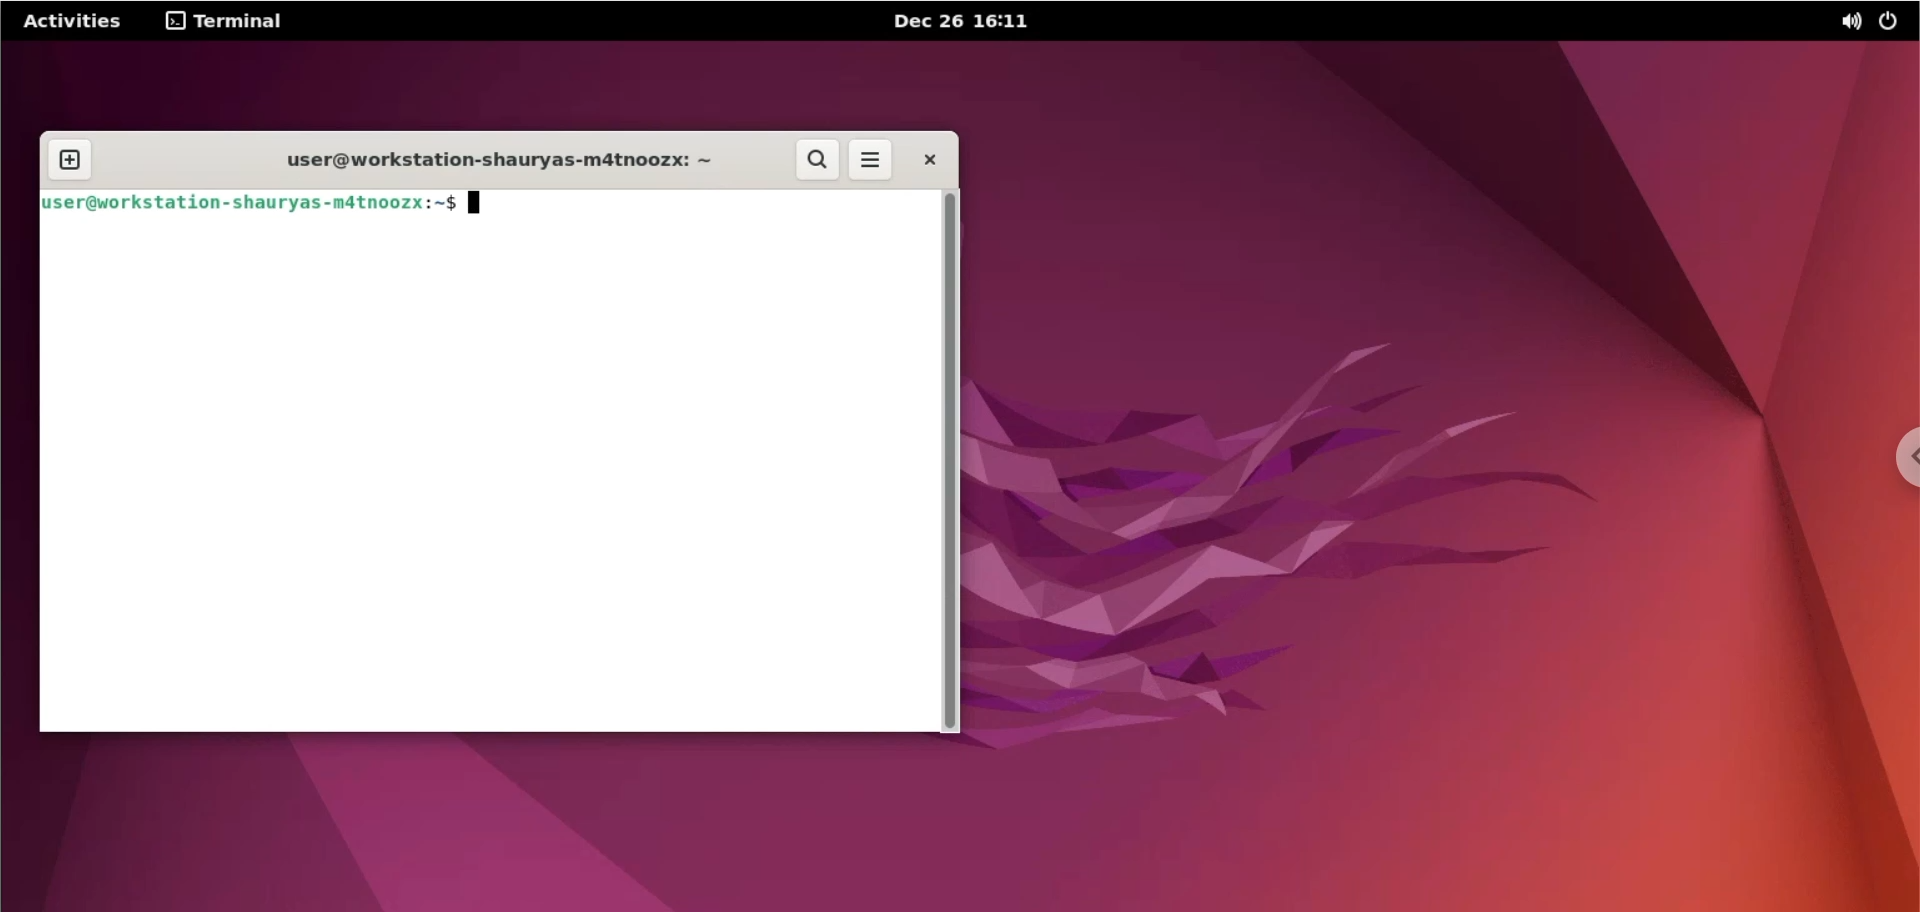  Describe the element at coordinates (232, 23) in the screenshot. I see `terminal options` at that location.